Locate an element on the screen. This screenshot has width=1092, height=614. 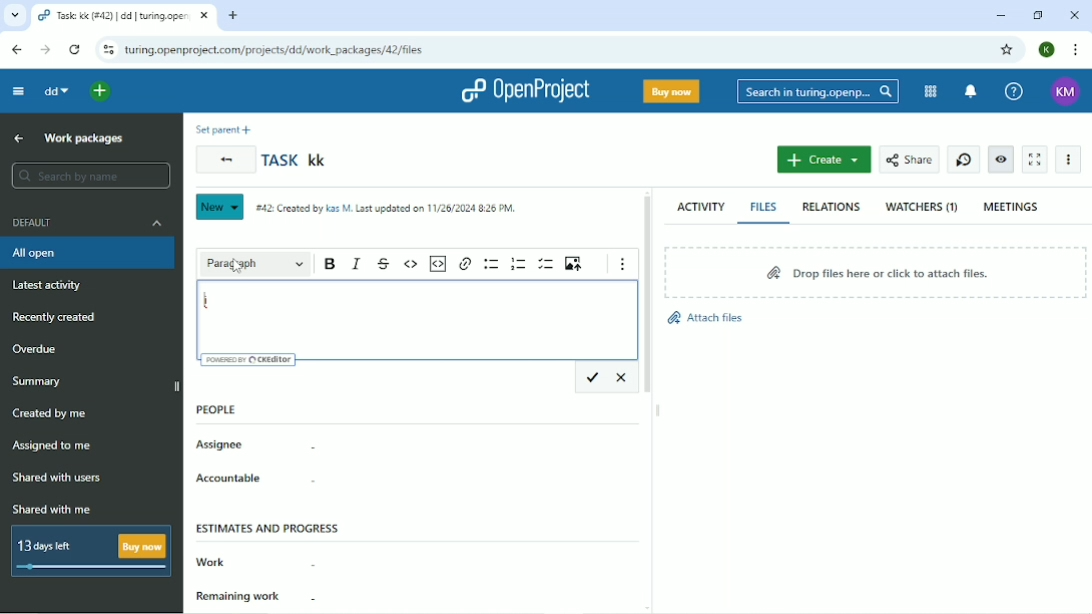
KM is located at coordinates (1063, 91).